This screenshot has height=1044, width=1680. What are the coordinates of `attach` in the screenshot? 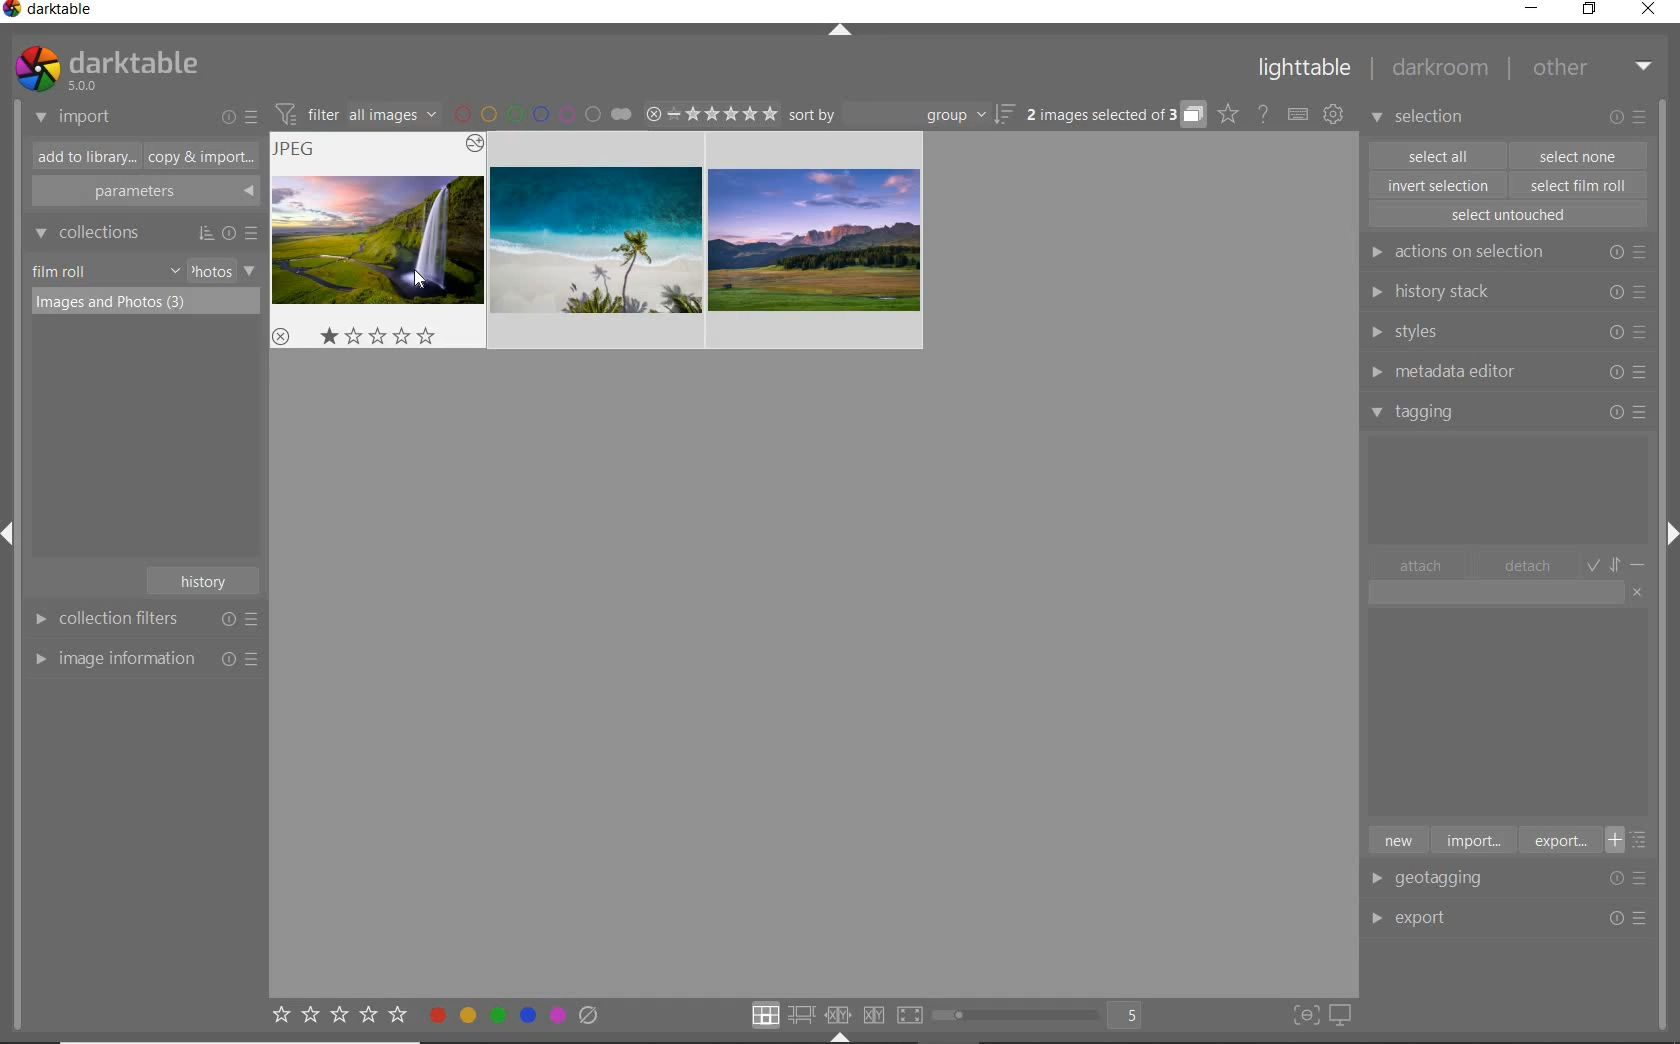 It's located at (1421, 565).